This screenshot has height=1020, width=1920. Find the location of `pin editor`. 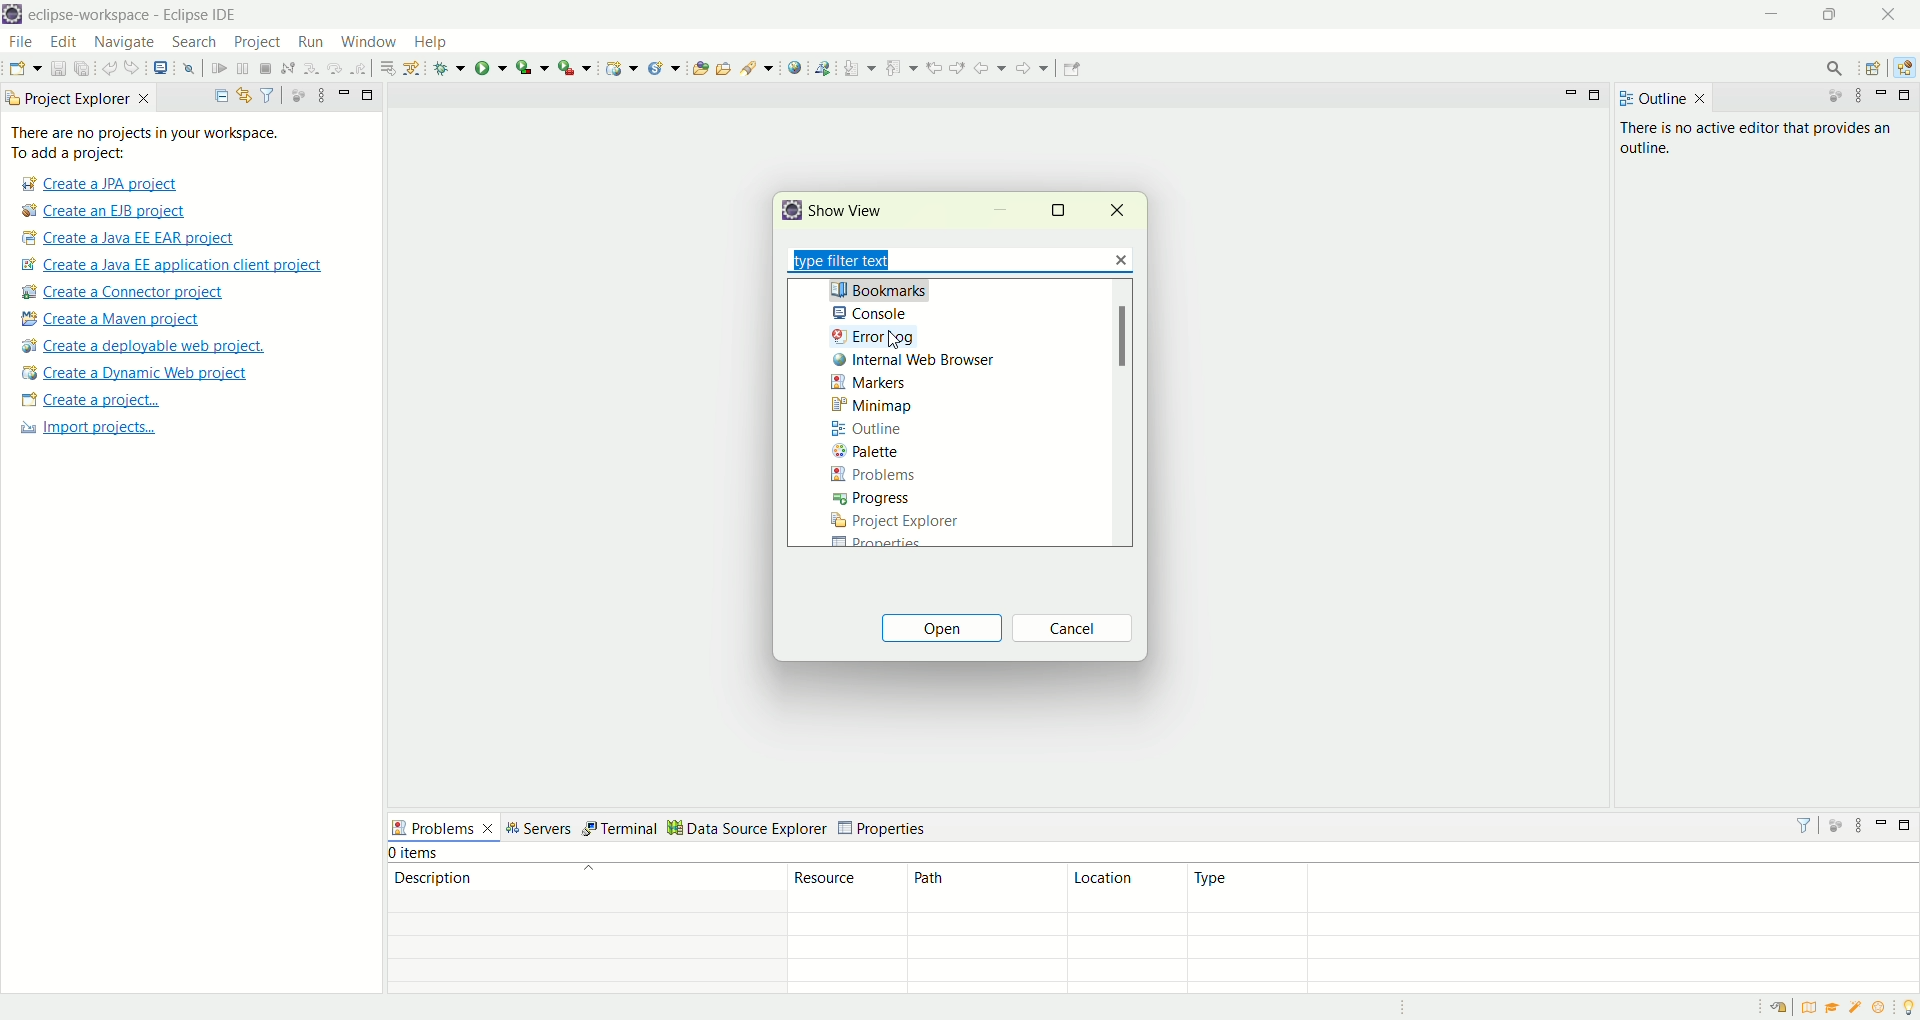

pin editor is located at coordinates (1074, 70).